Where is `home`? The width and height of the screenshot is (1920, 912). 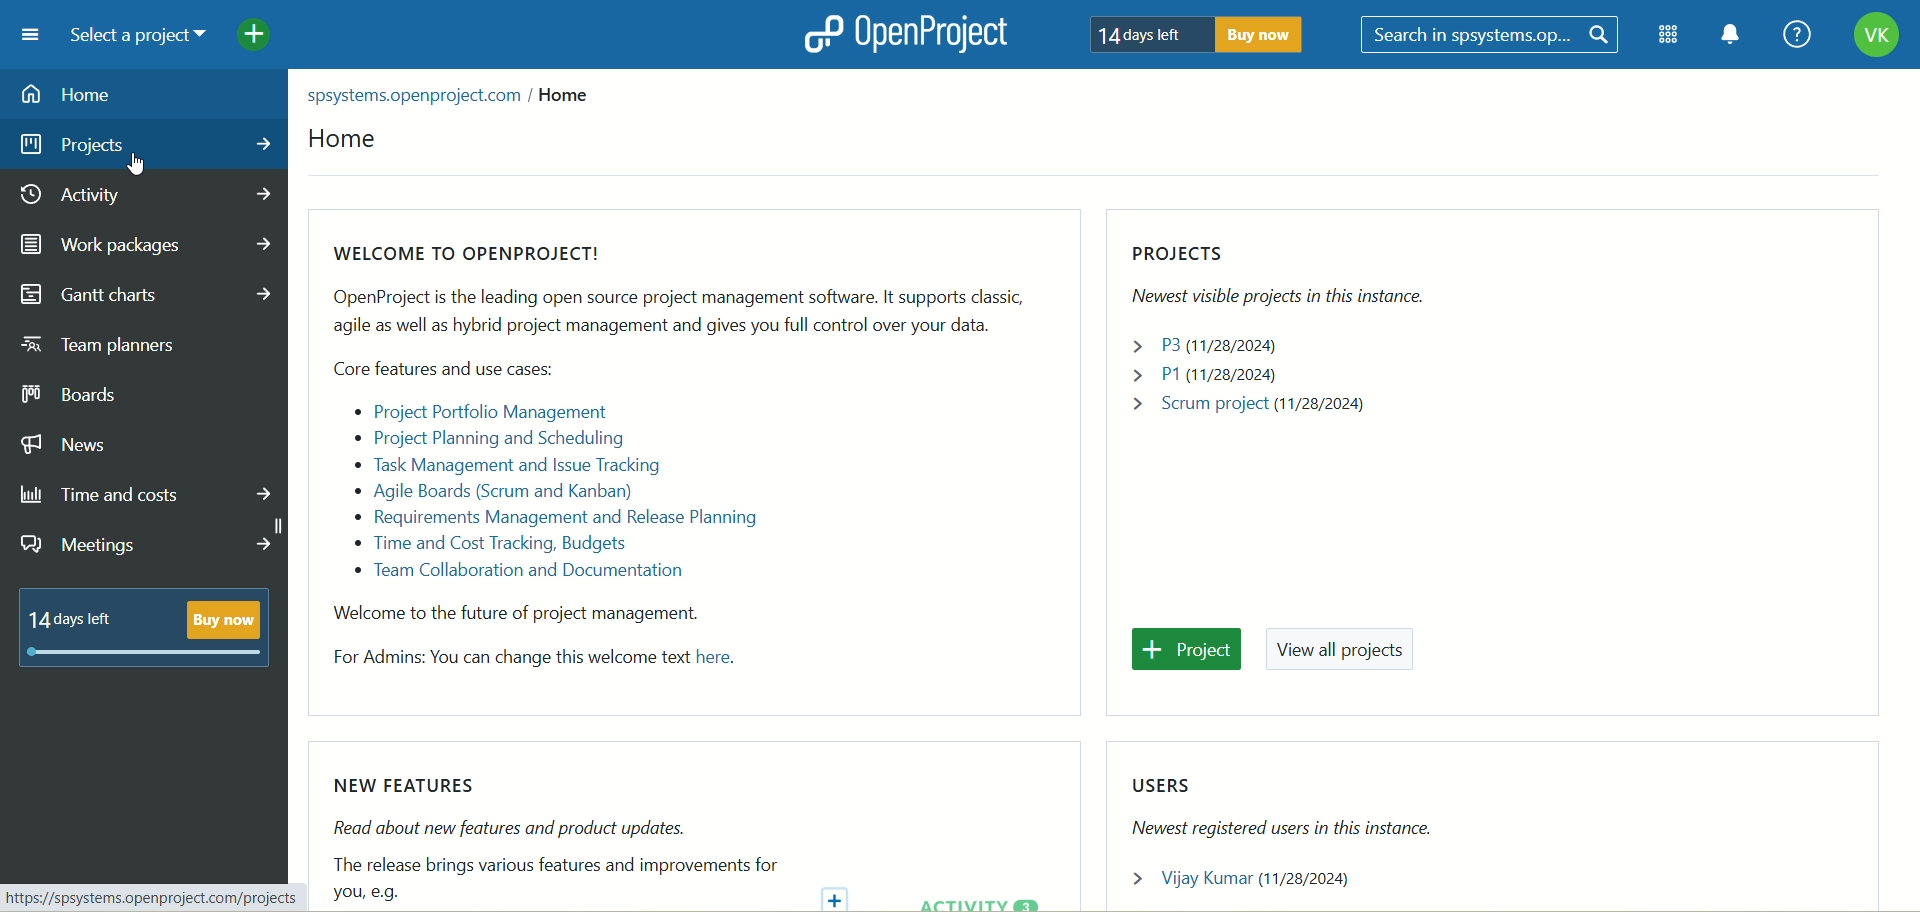
home is located at coordinates (353, 138).